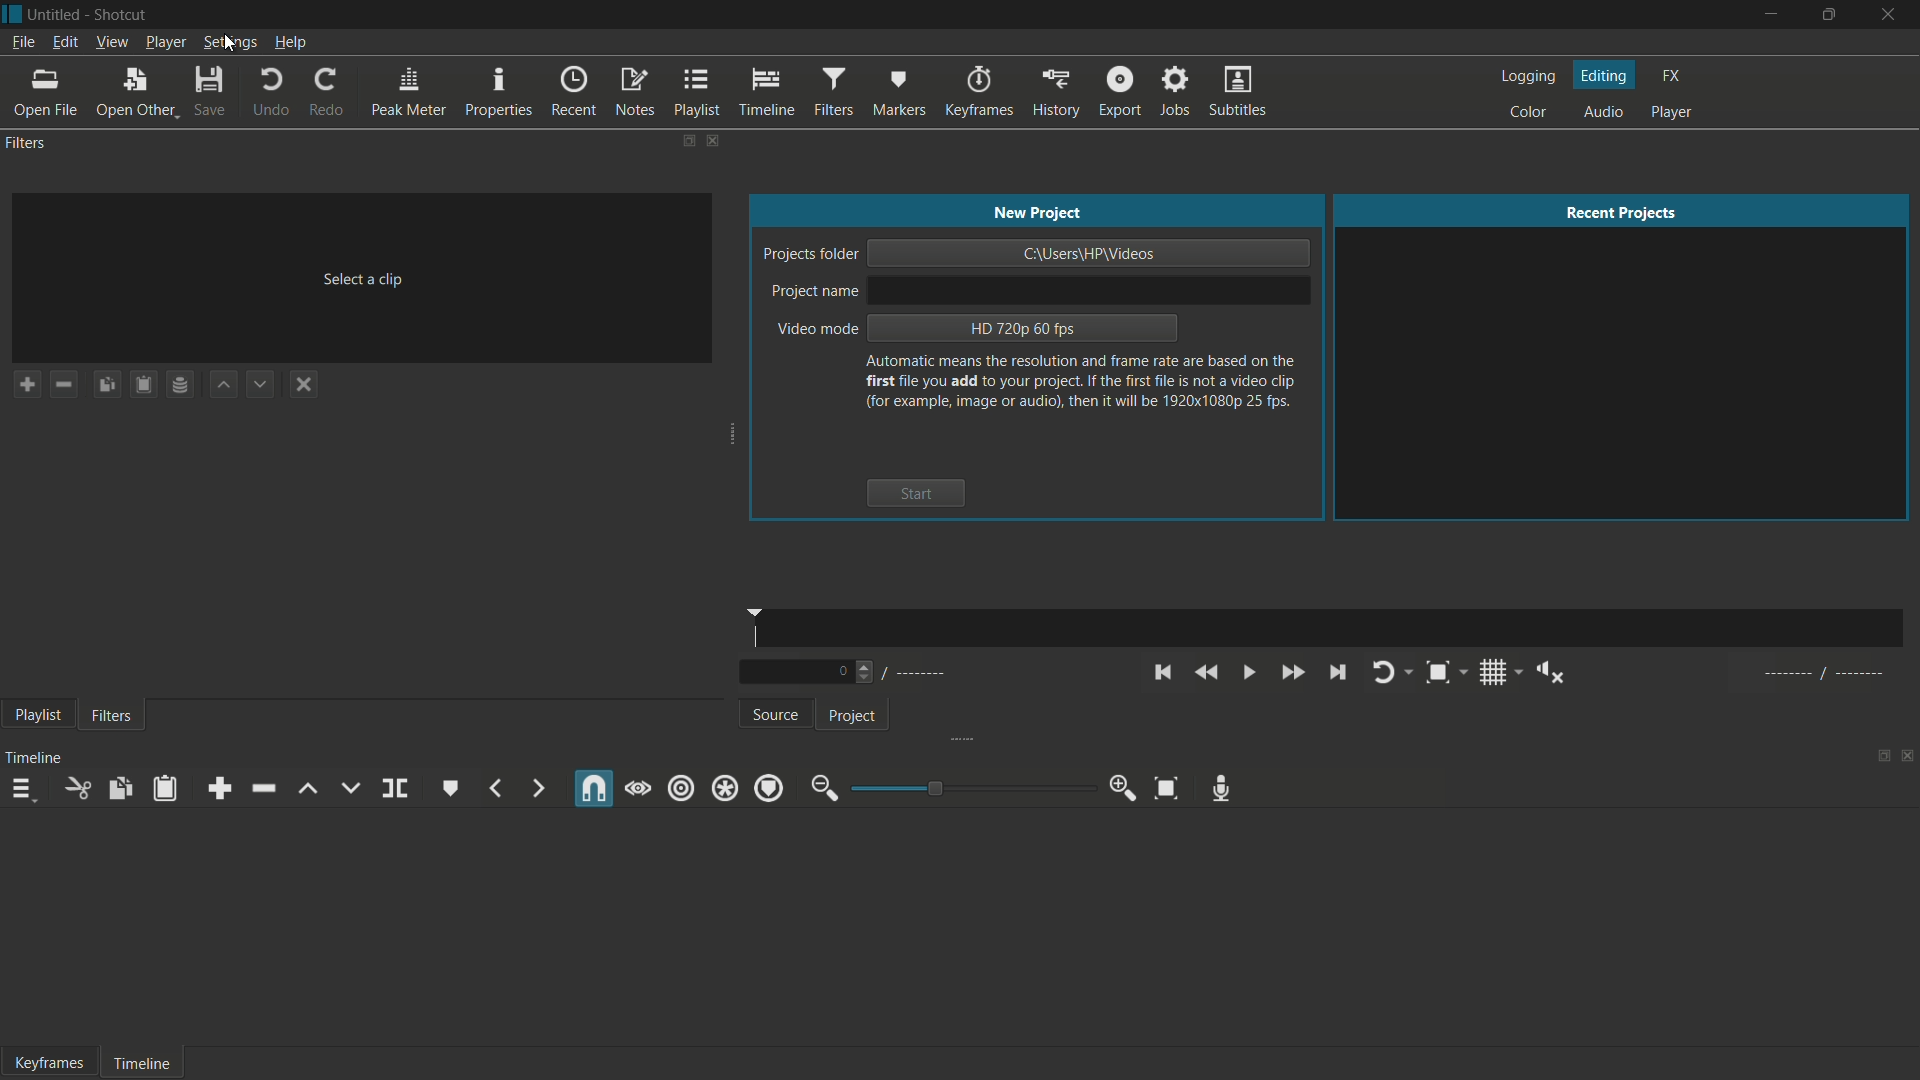  I want to click on player menu, so click(163, 43).